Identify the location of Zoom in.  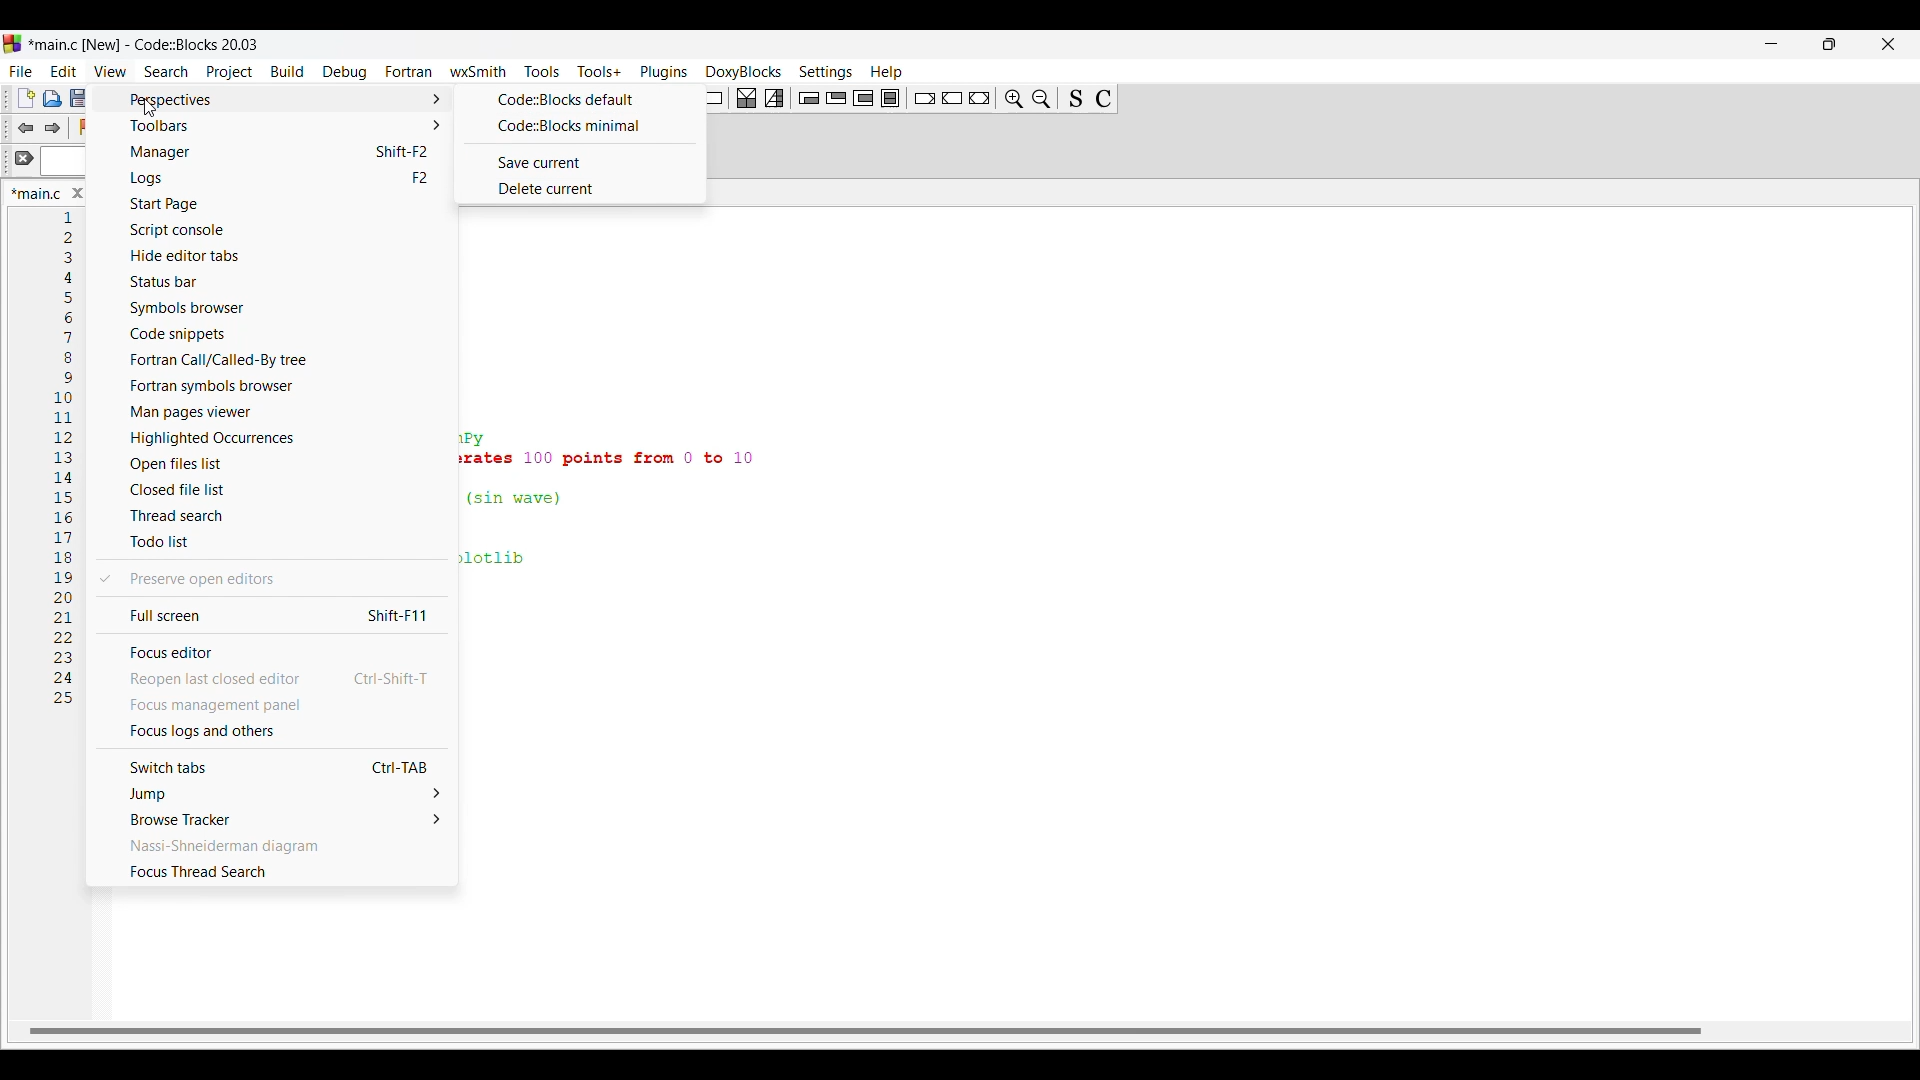
(1014, 98).